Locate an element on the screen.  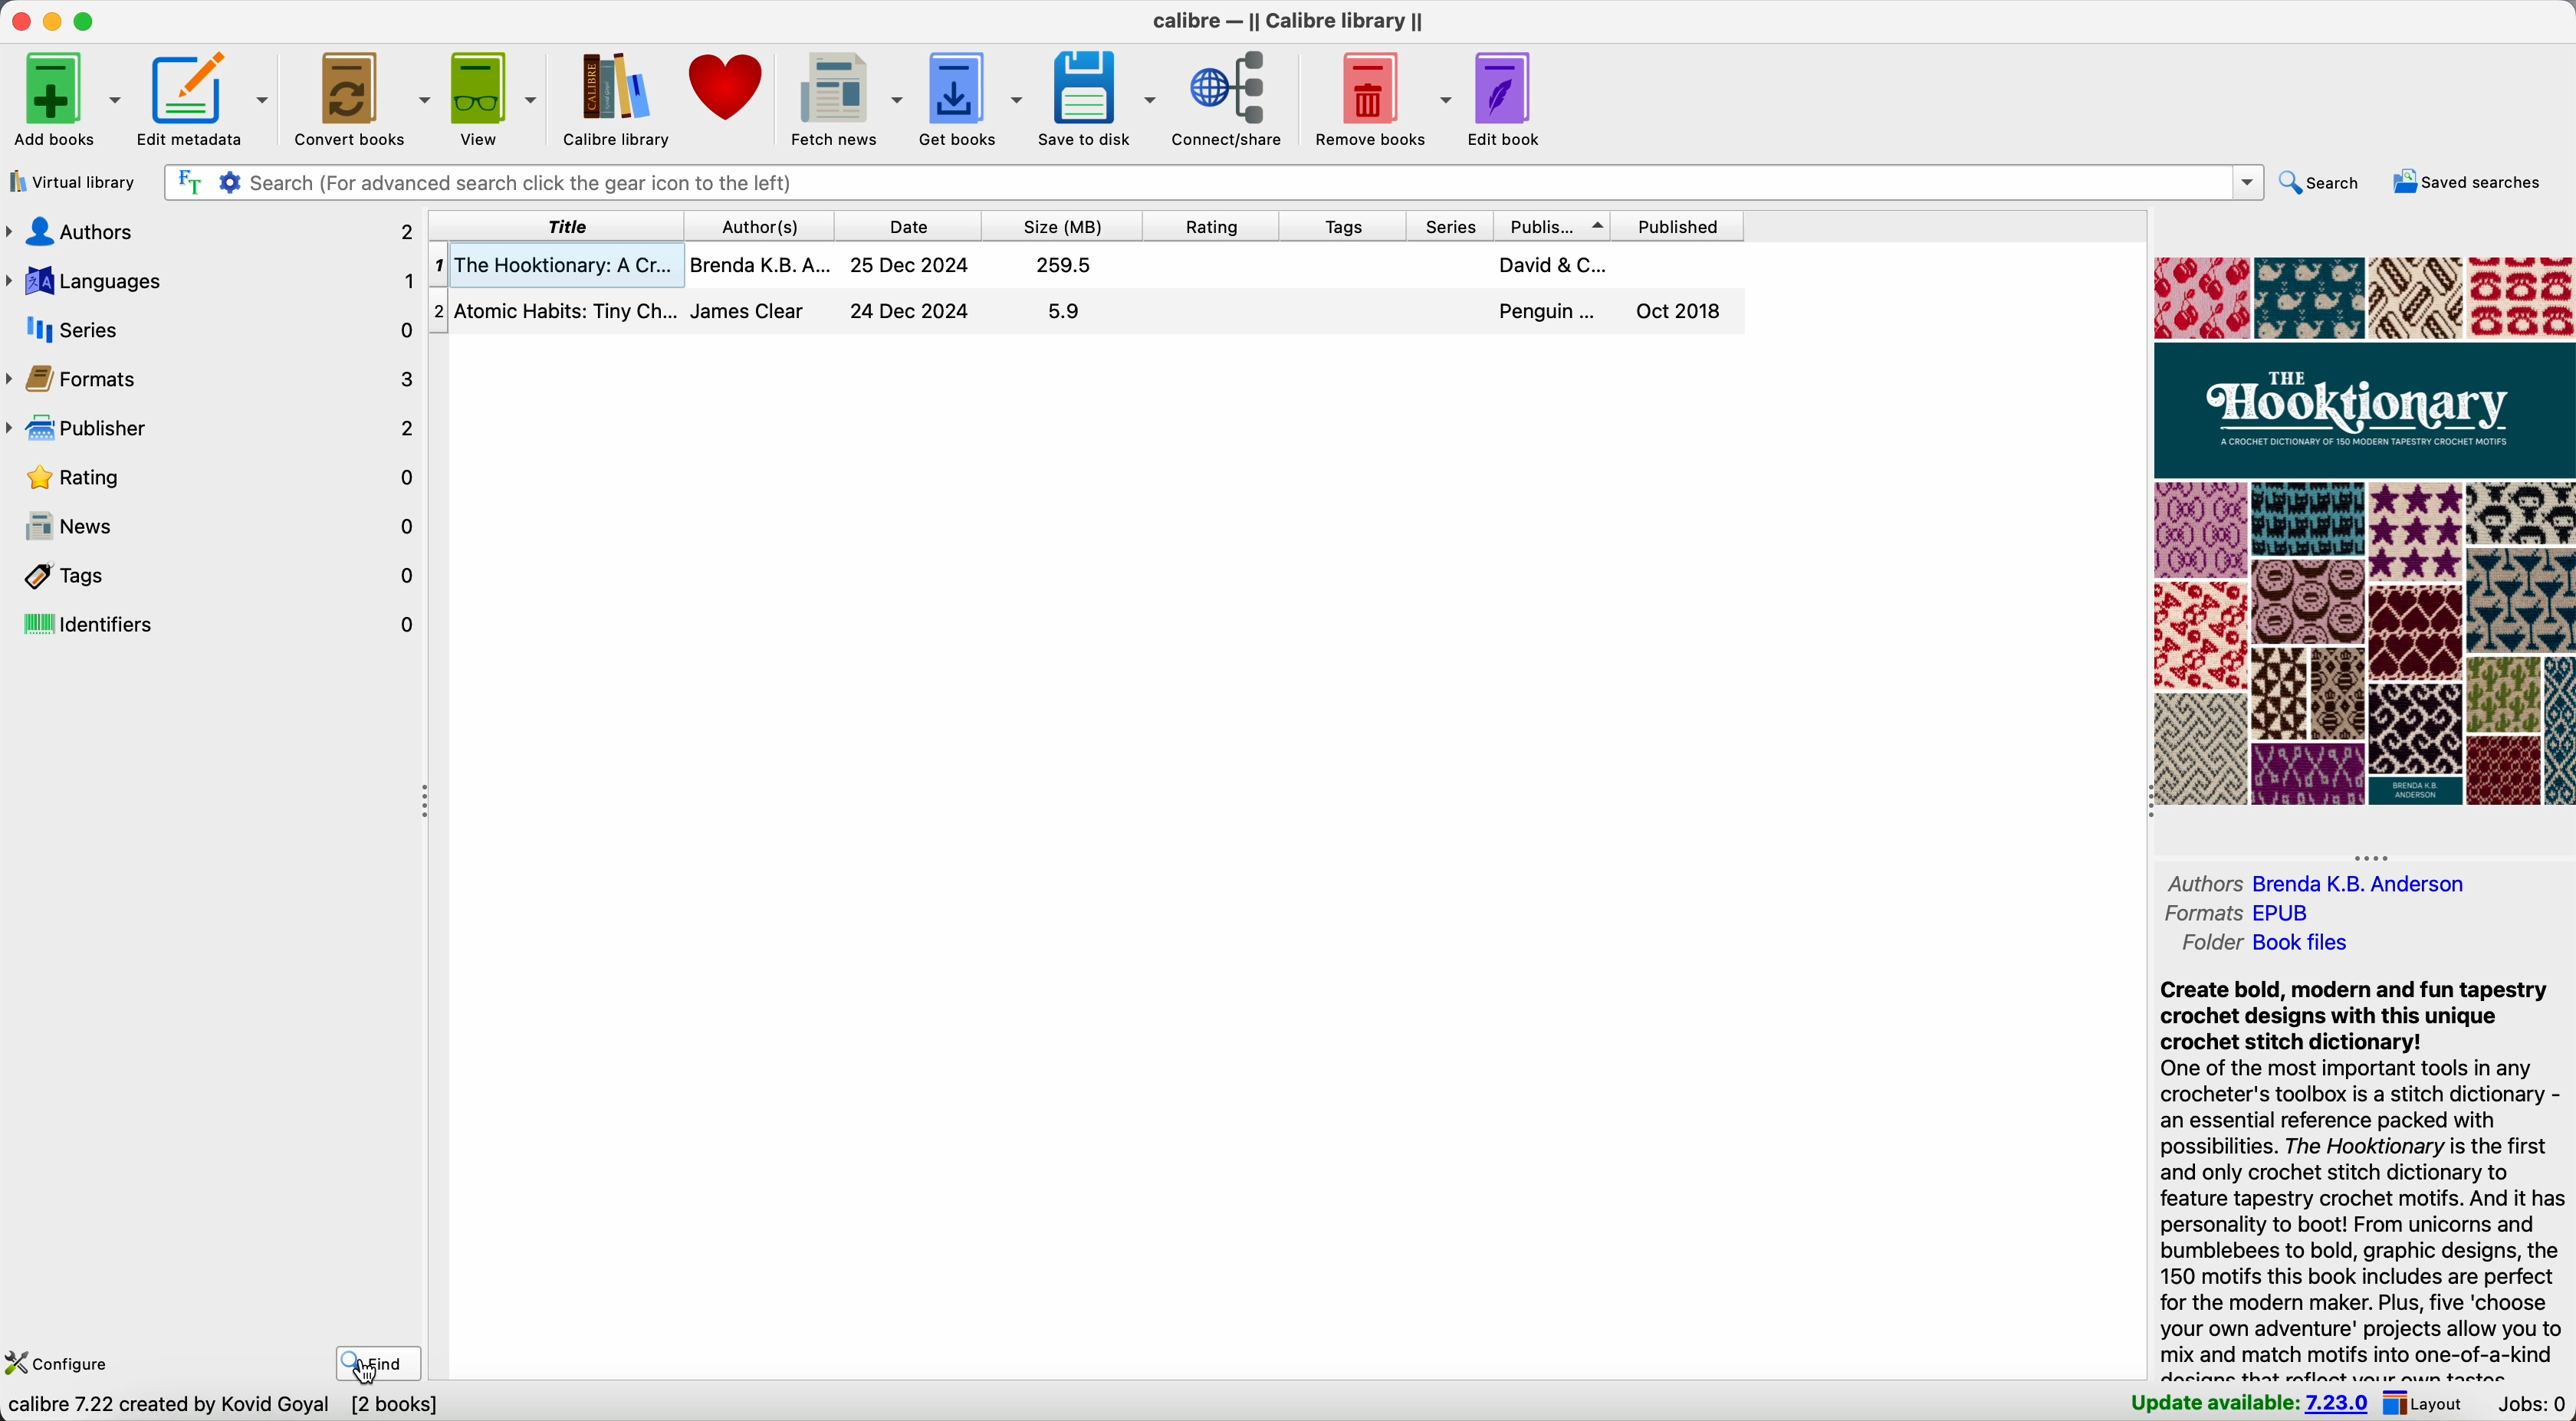
edit book is located at coordinates (1517, 102).